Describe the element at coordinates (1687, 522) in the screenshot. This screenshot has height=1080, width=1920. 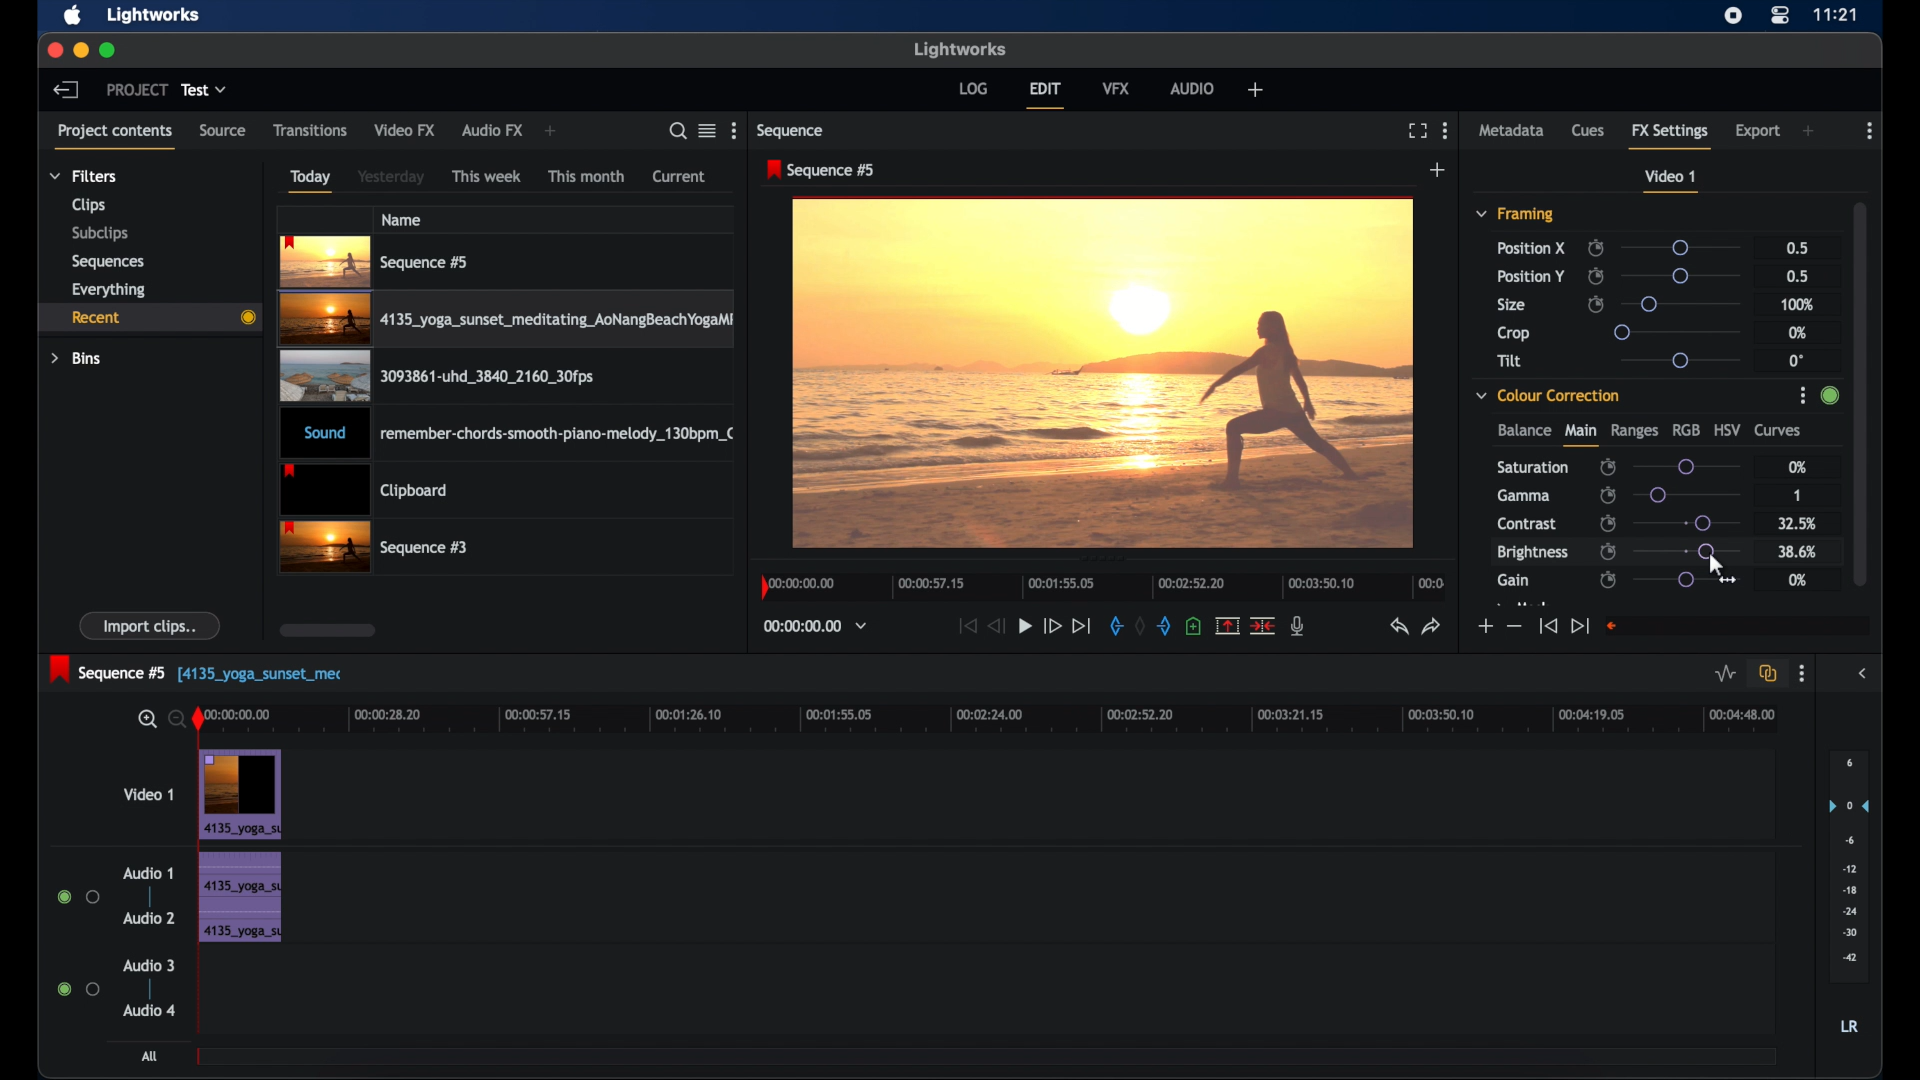
I see `slider` at that location.